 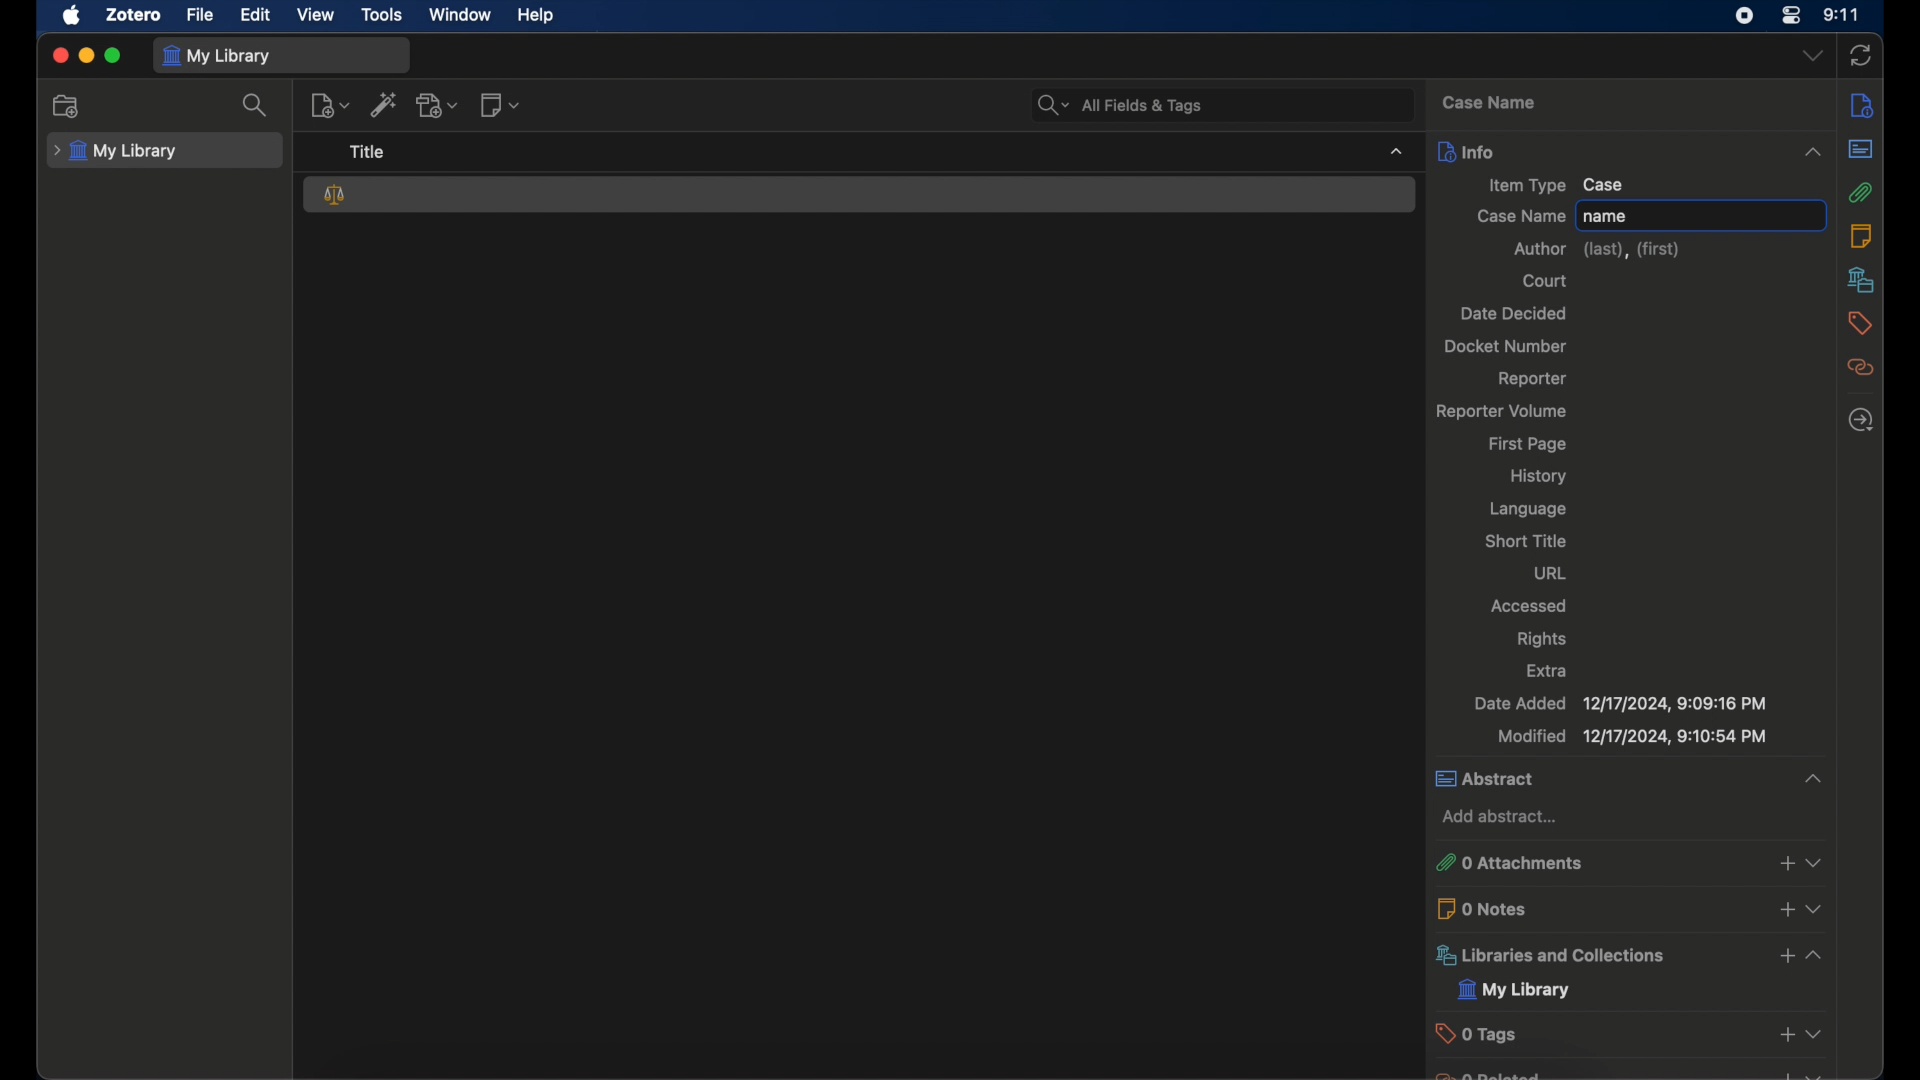 I want to click on window, so click(x=461, y=15).